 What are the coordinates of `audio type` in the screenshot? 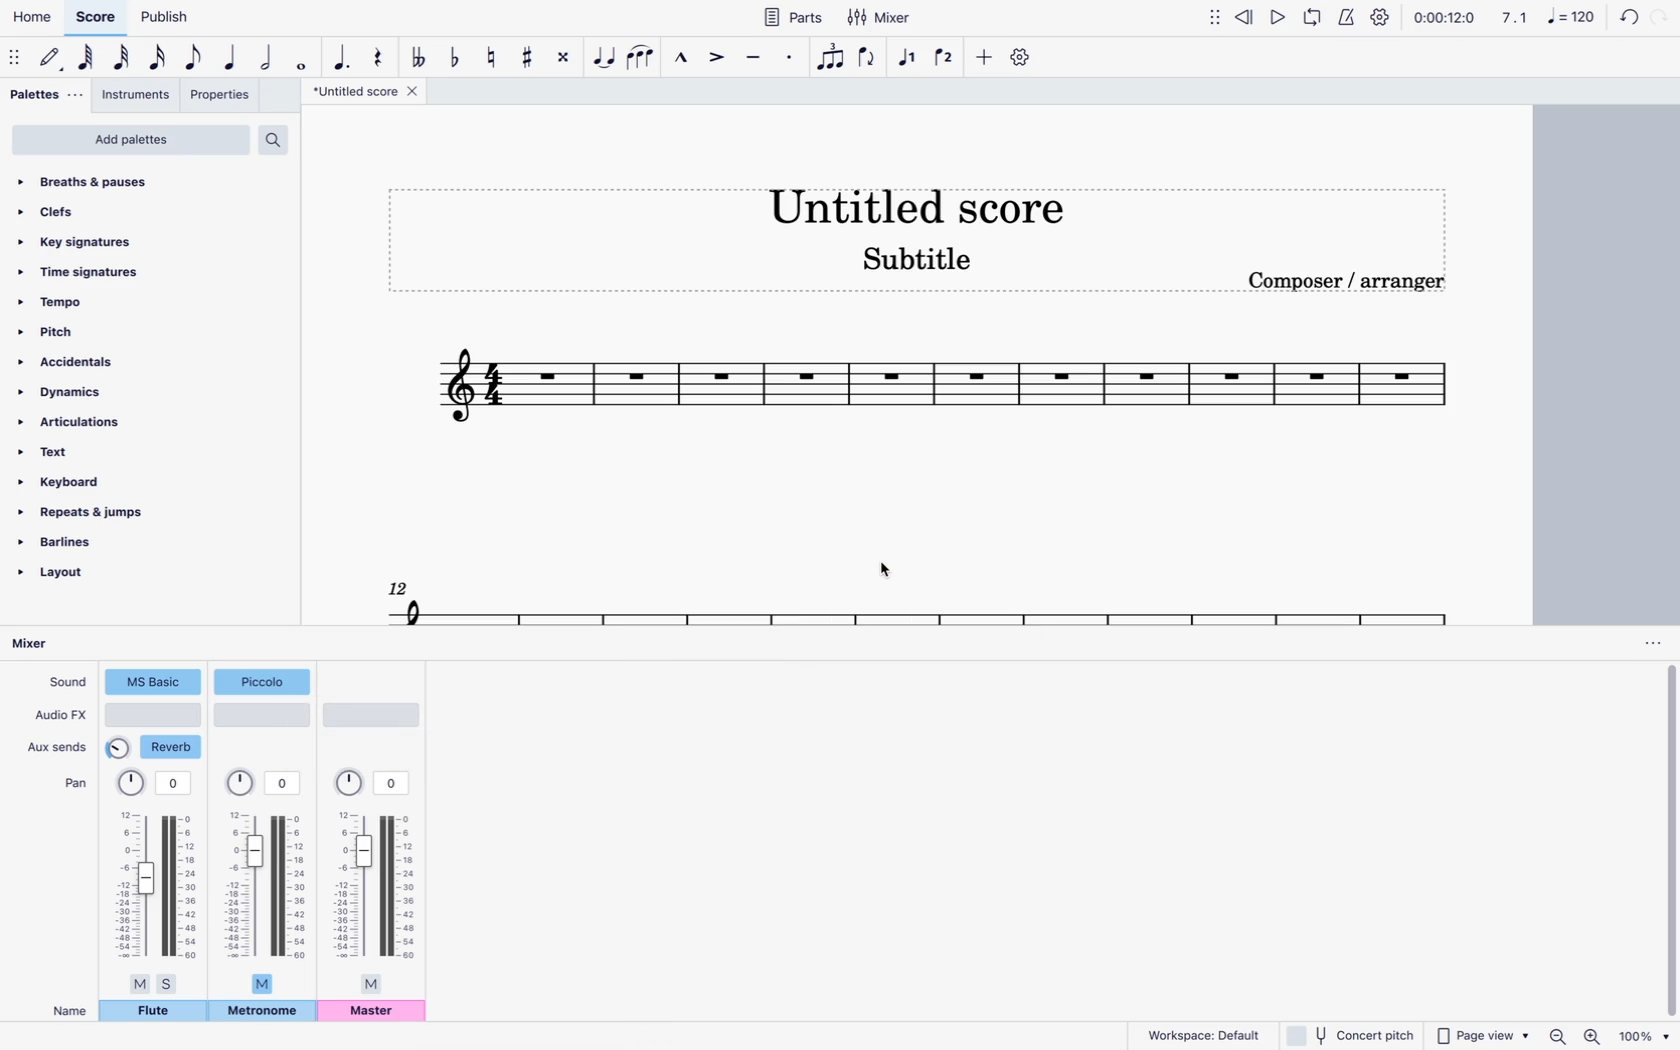 It's located at (155, 715).